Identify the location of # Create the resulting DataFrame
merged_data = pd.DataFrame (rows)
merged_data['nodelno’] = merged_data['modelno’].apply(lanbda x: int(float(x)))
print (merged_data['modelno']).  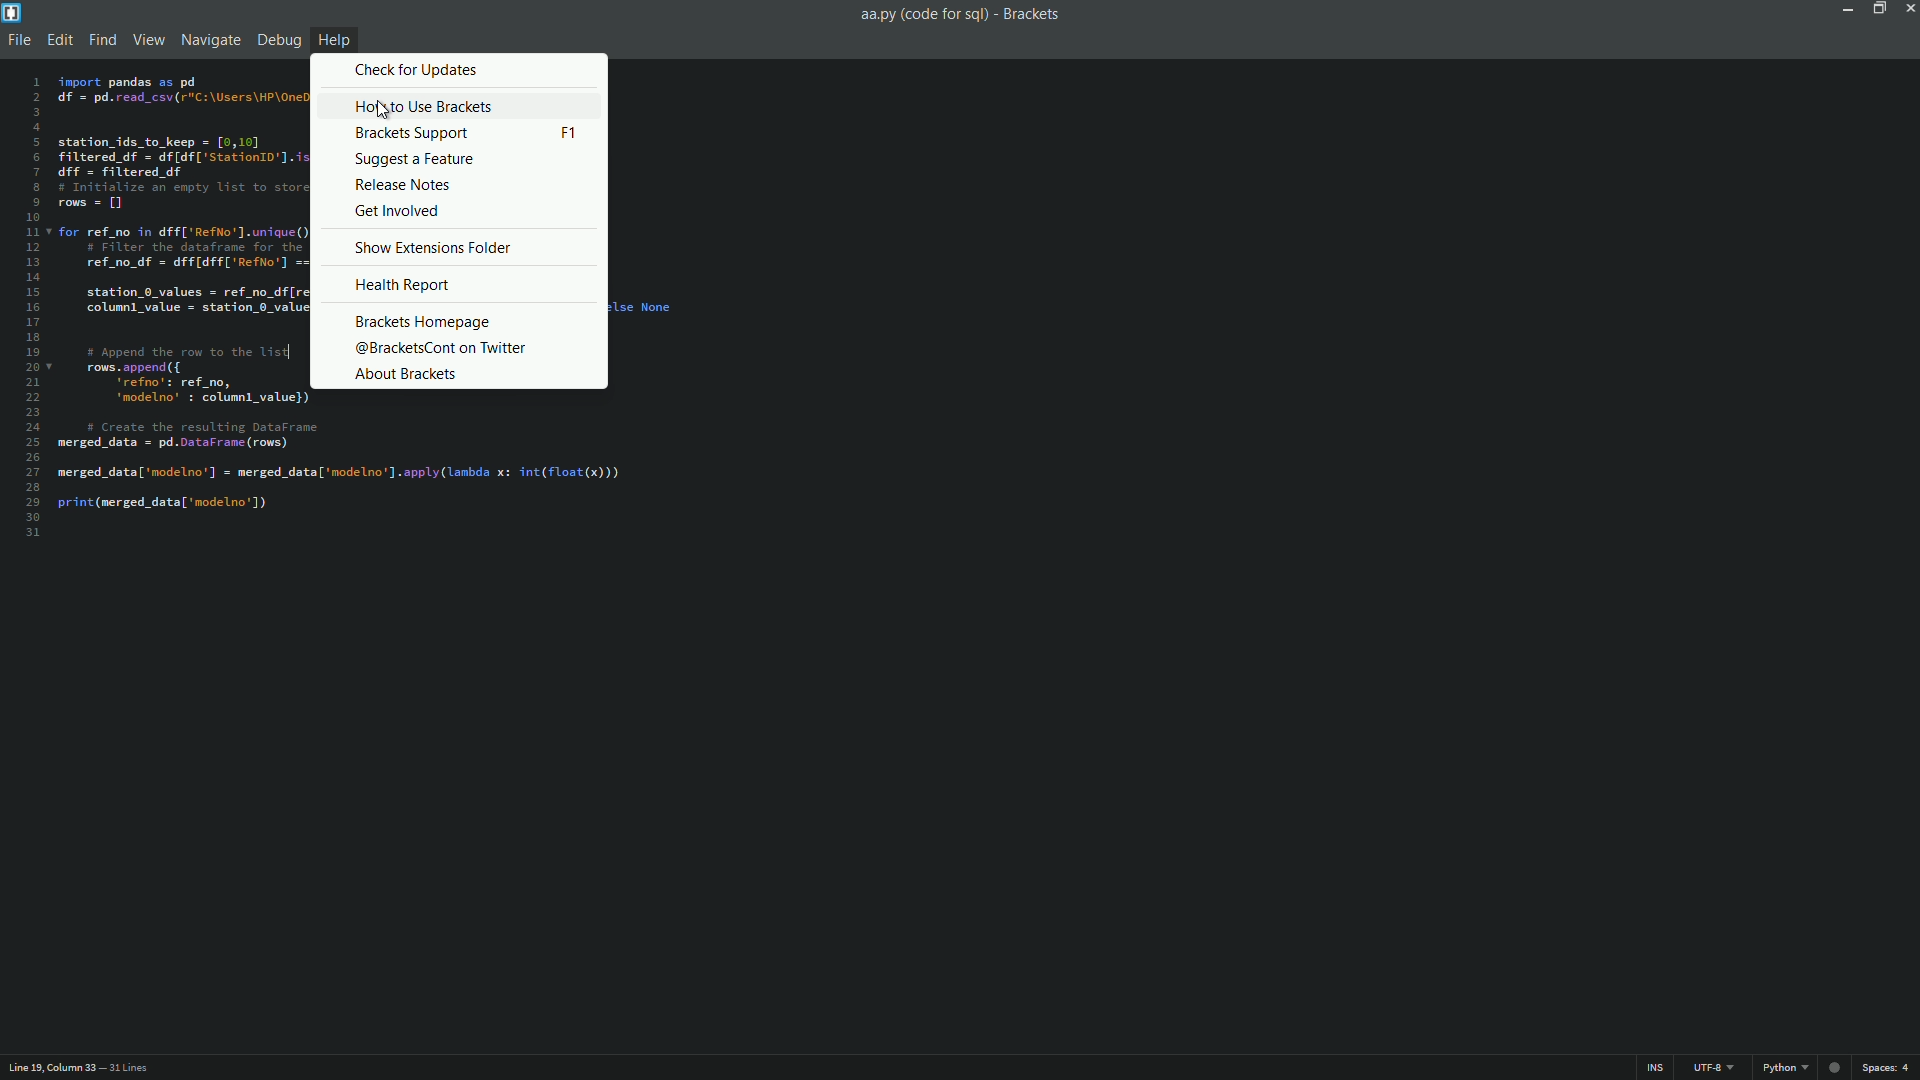
(349, 477).